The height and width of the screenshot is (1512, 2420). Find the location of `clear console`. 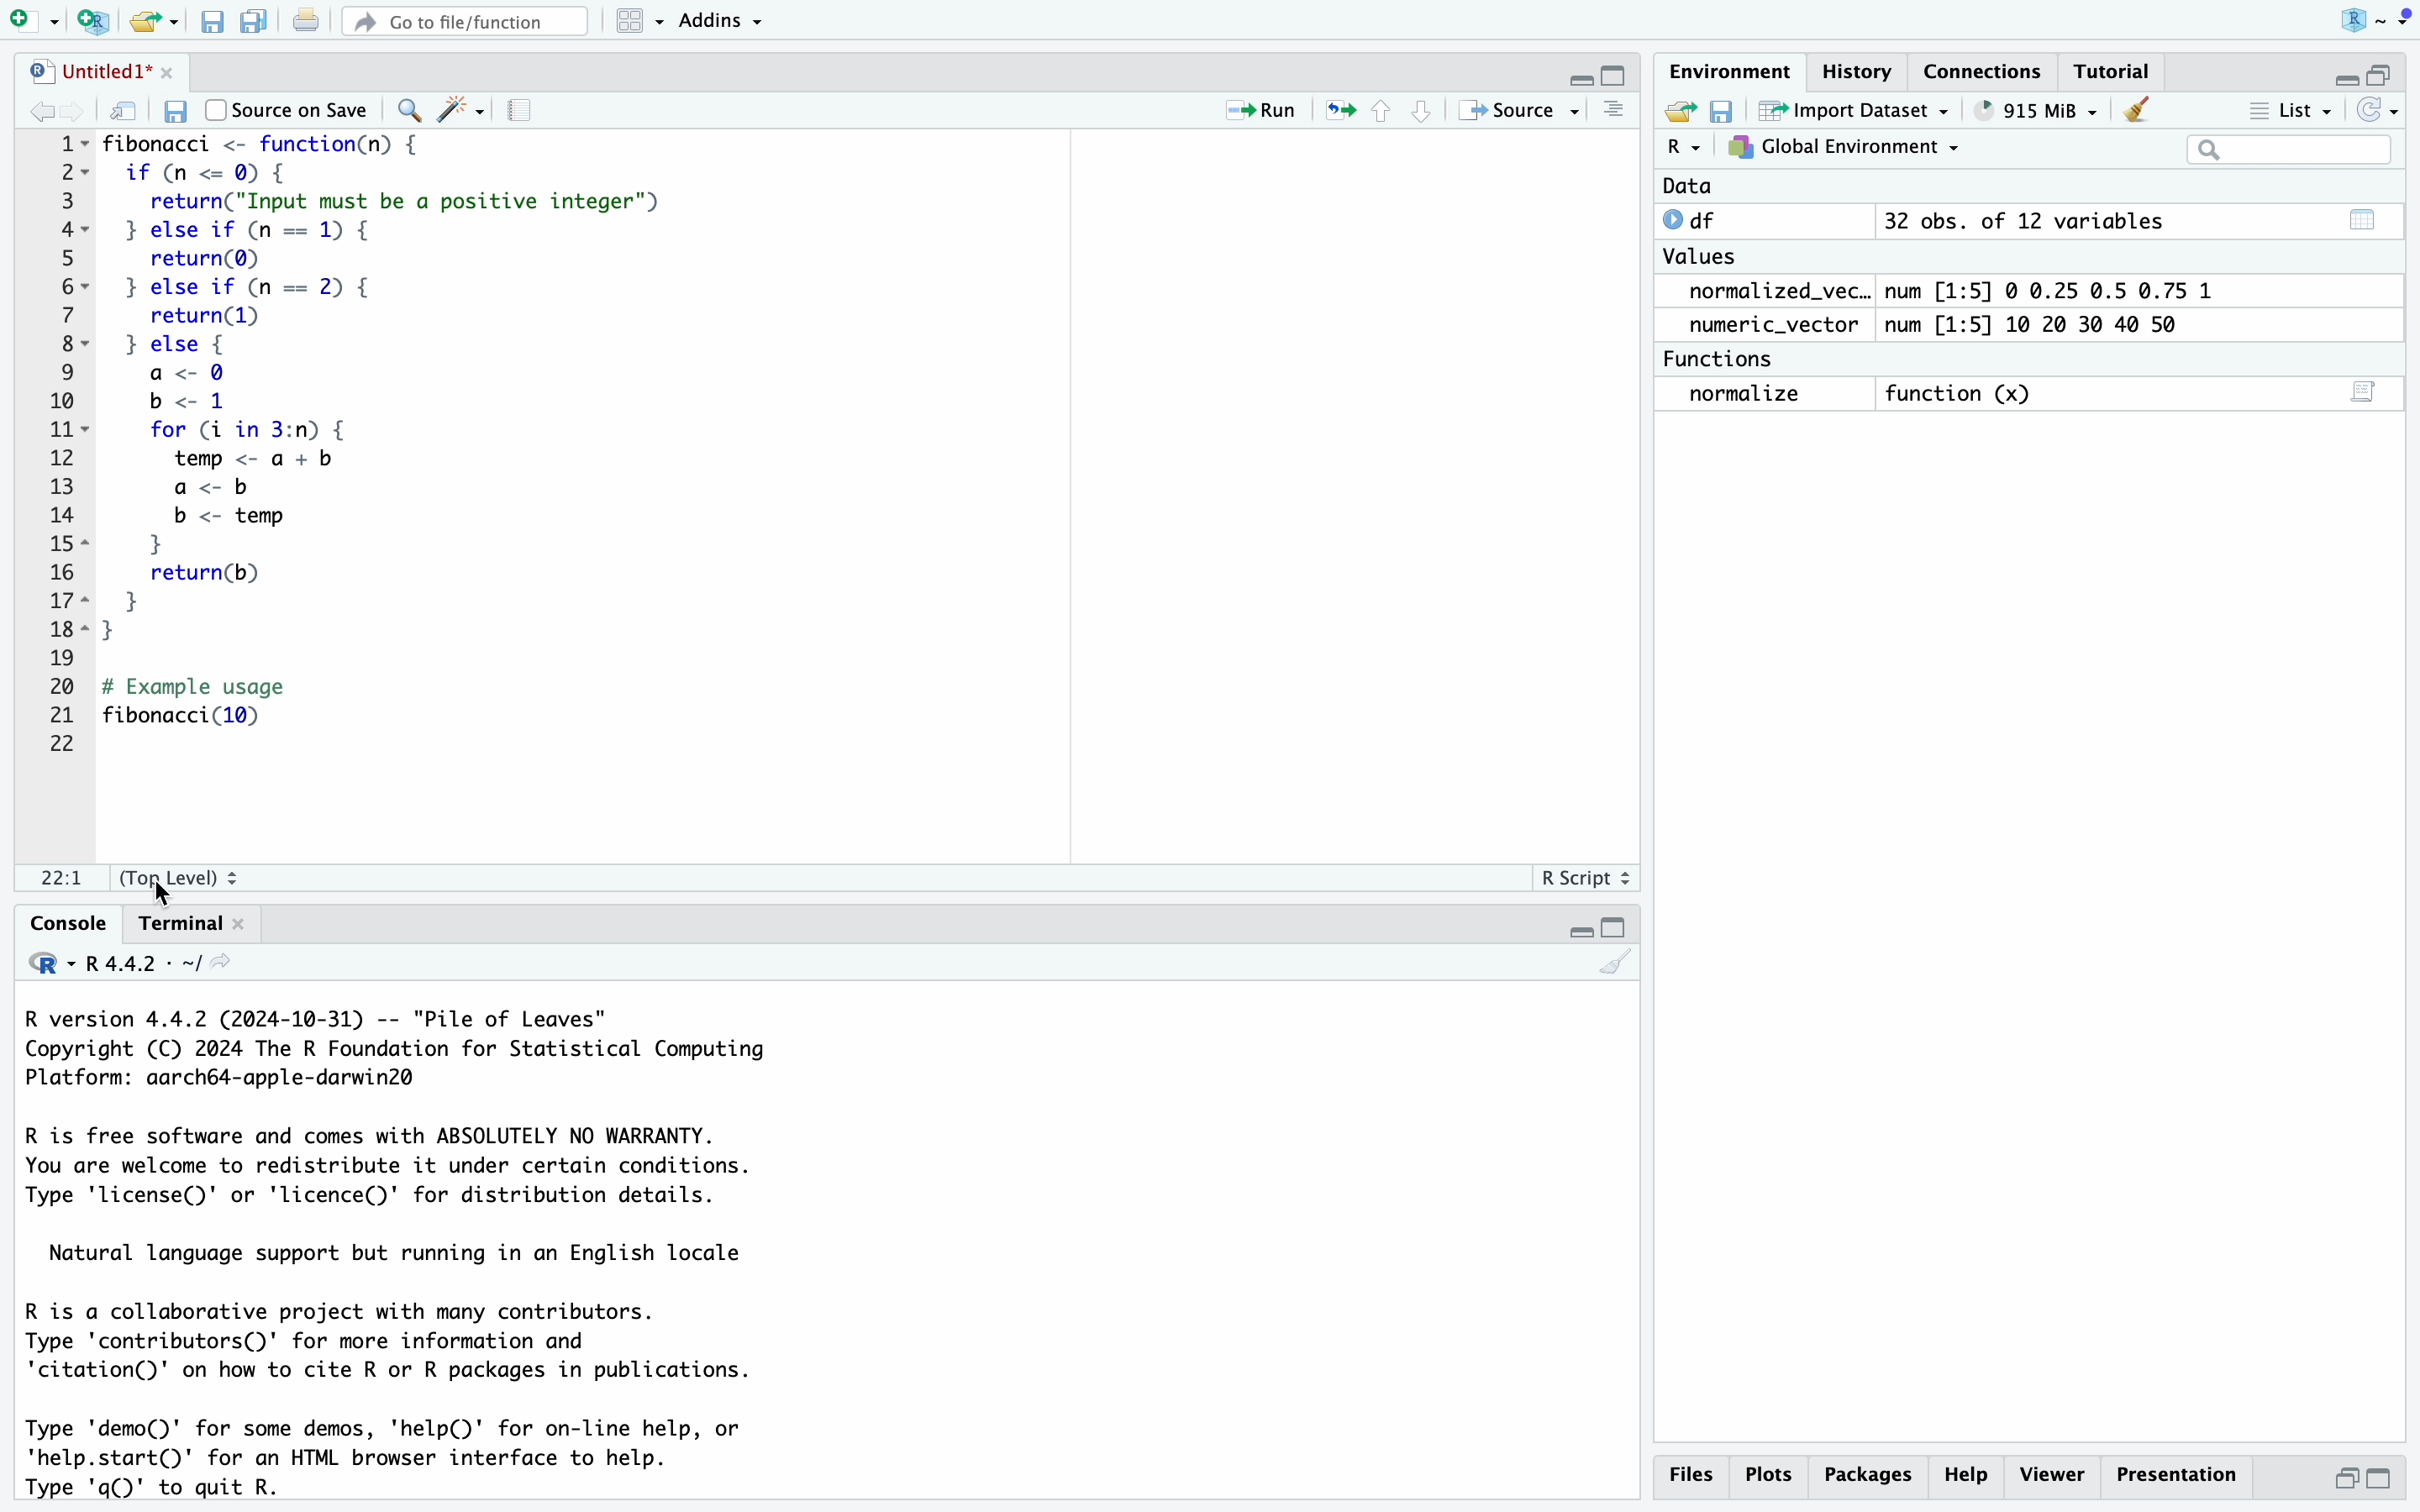

clear console is located at coordinates (1608, 109).